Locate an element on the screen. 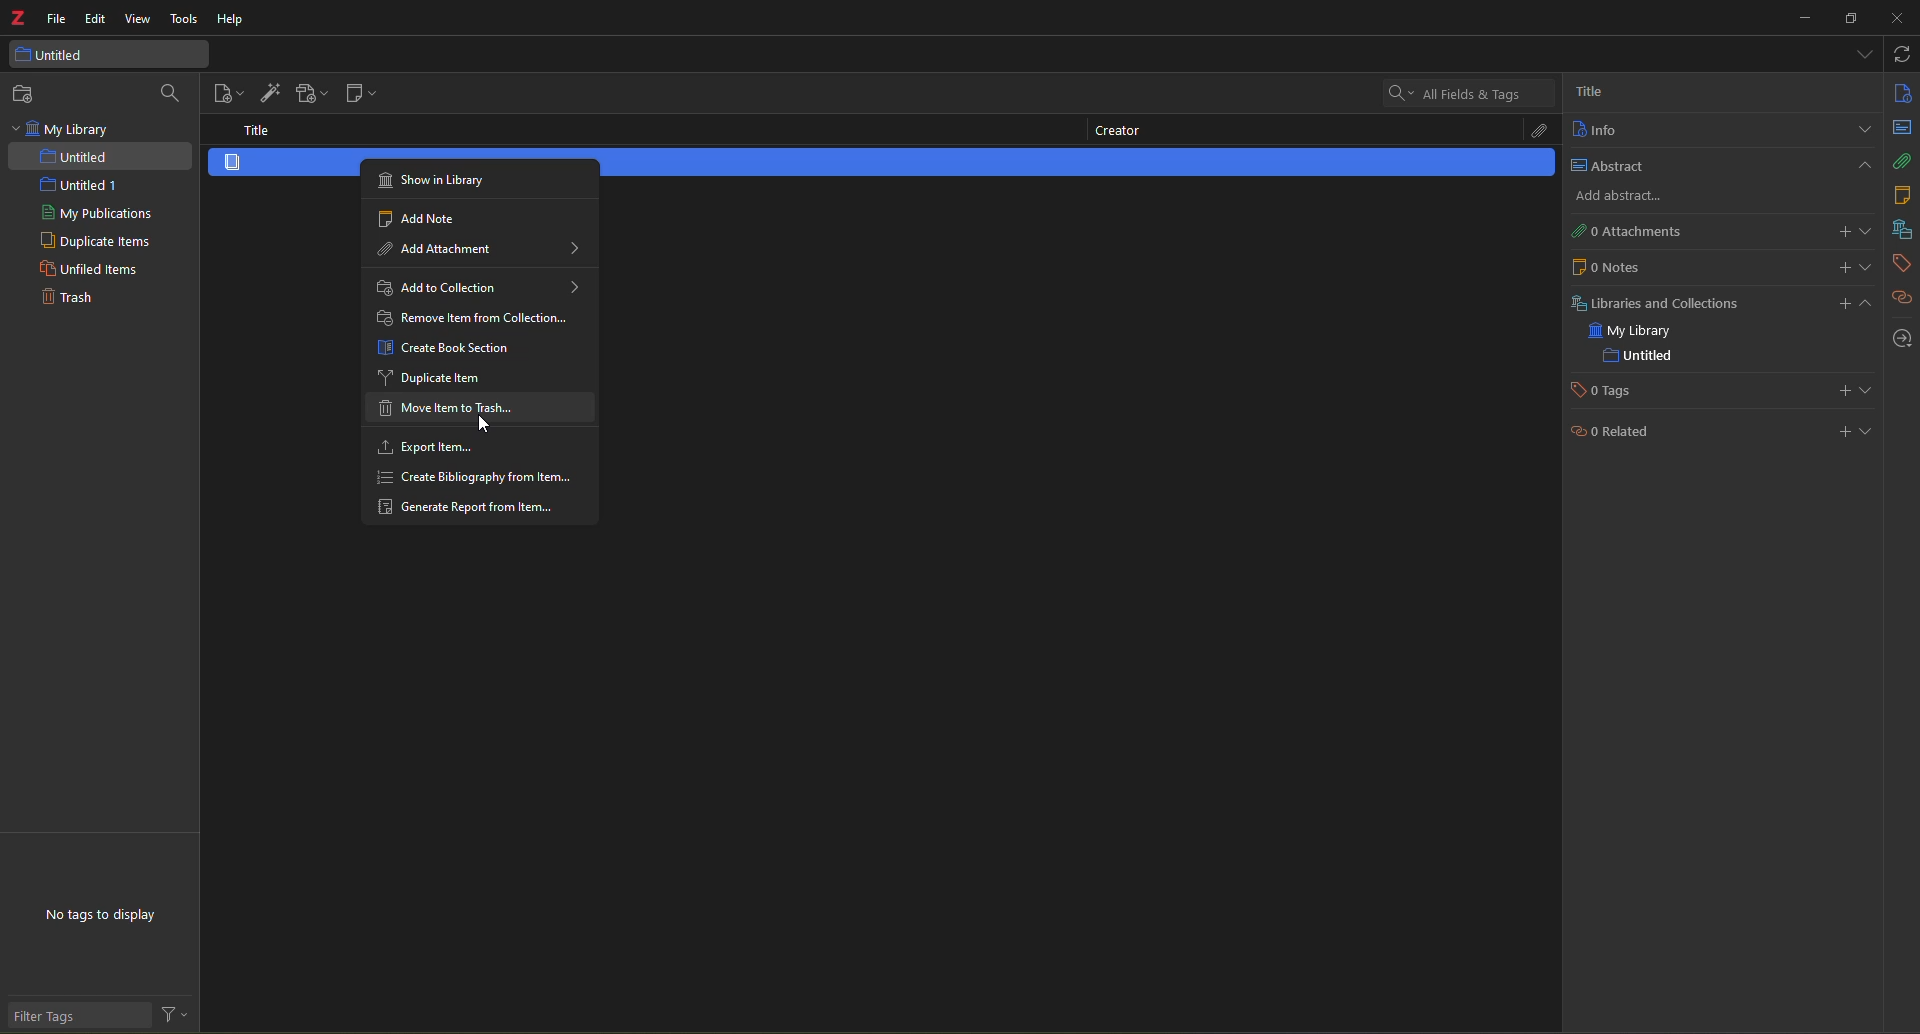  no tags is located at coordinates (116, 919).